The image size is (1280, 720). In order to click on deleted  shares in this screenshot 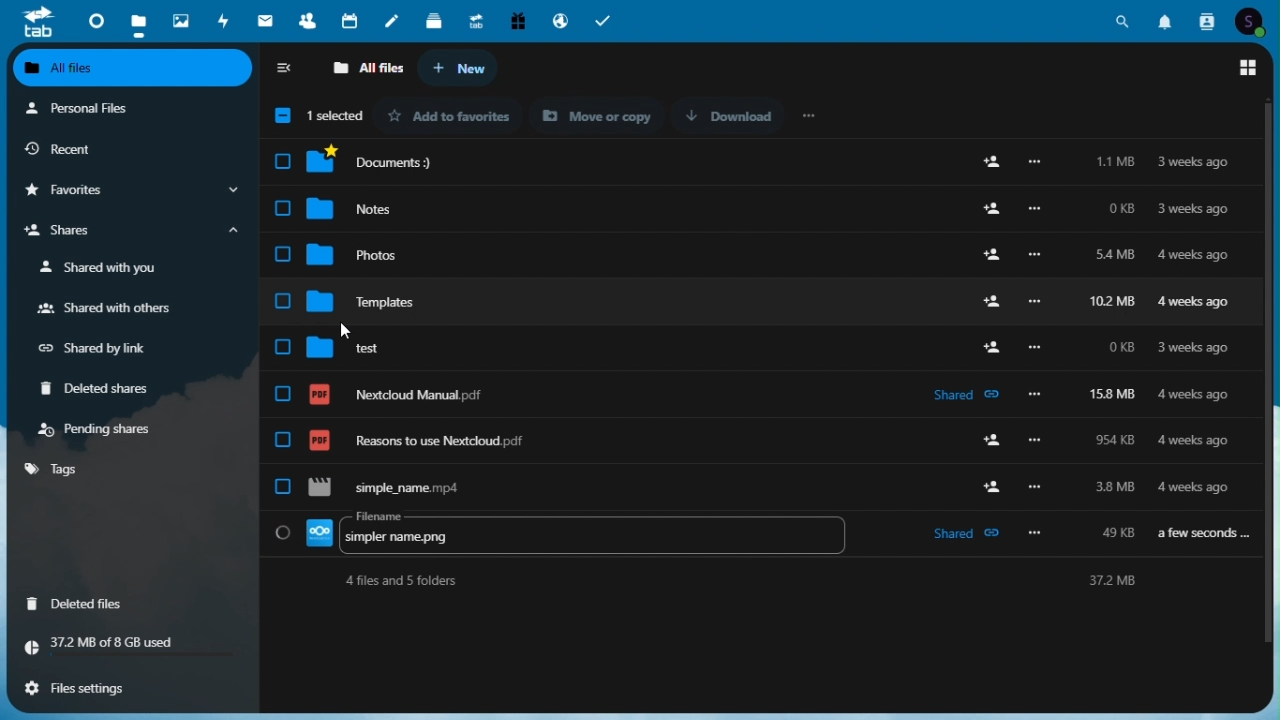, I will do `click(103, 390)`.